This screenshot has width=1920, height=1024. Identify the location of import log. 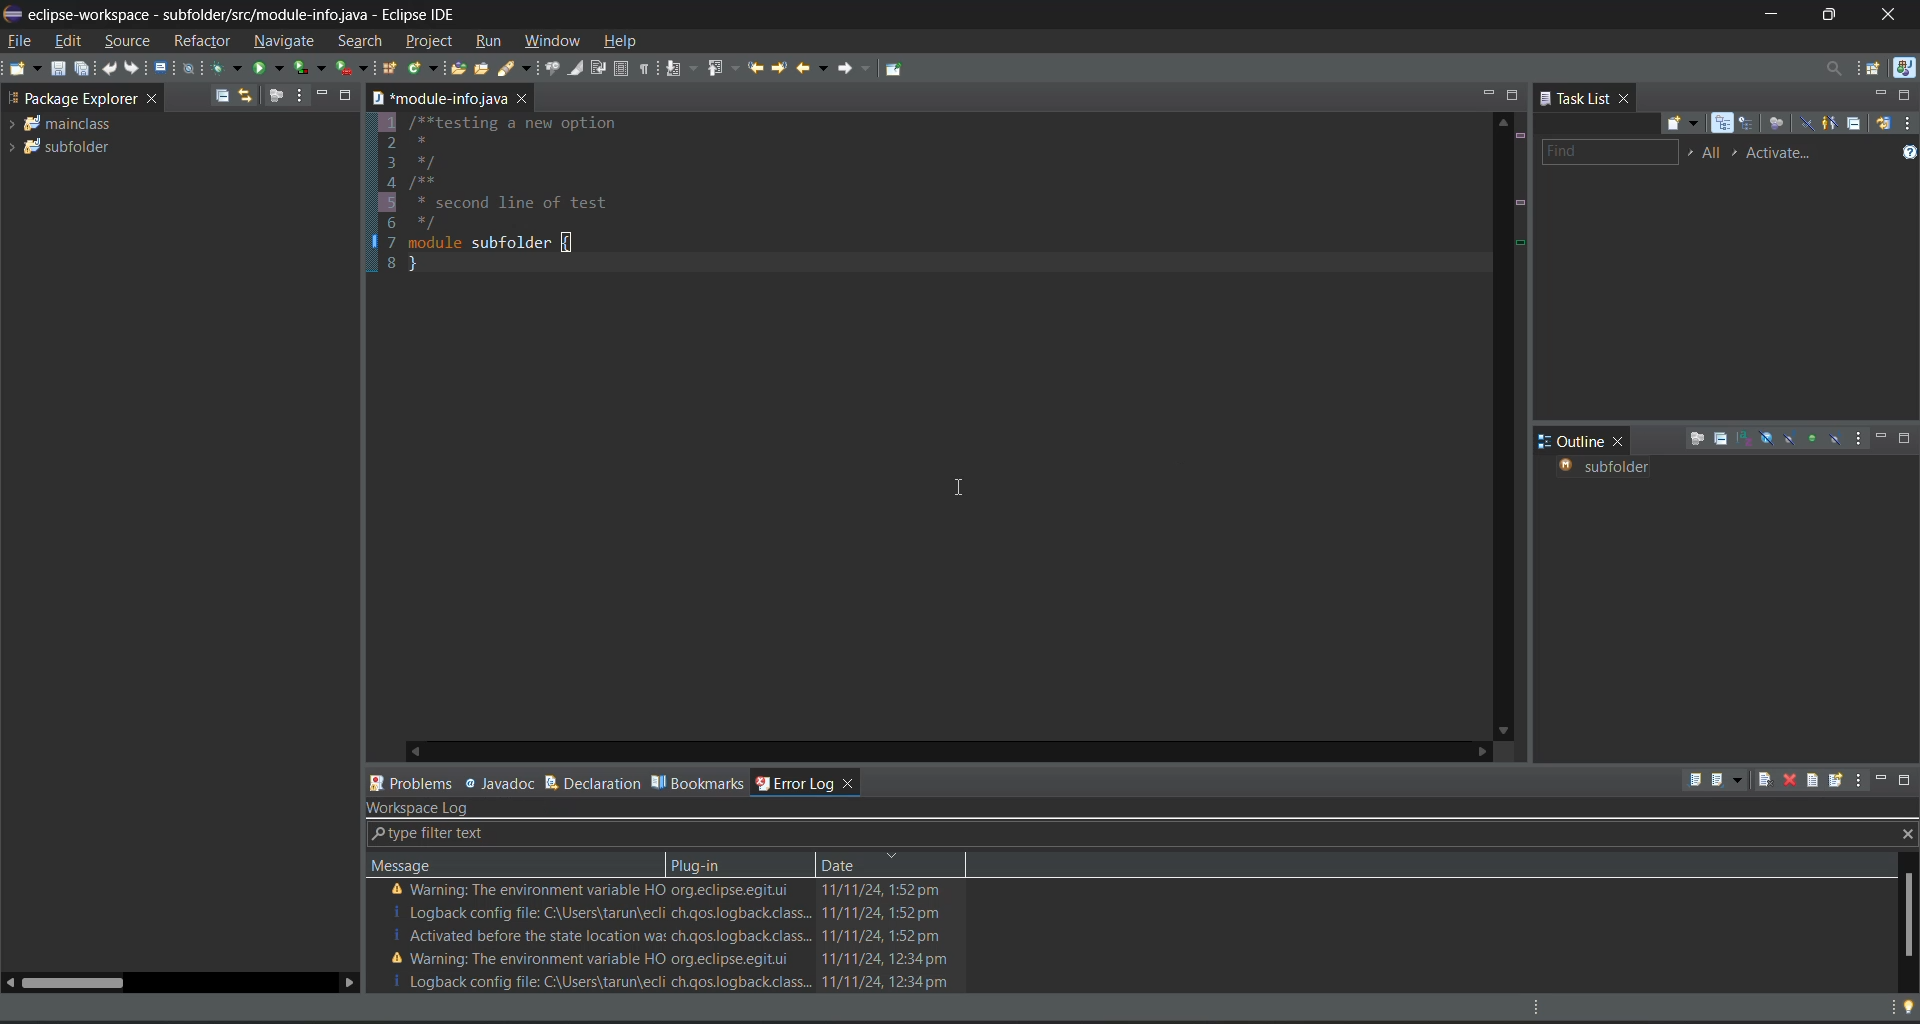
(1731, 778).